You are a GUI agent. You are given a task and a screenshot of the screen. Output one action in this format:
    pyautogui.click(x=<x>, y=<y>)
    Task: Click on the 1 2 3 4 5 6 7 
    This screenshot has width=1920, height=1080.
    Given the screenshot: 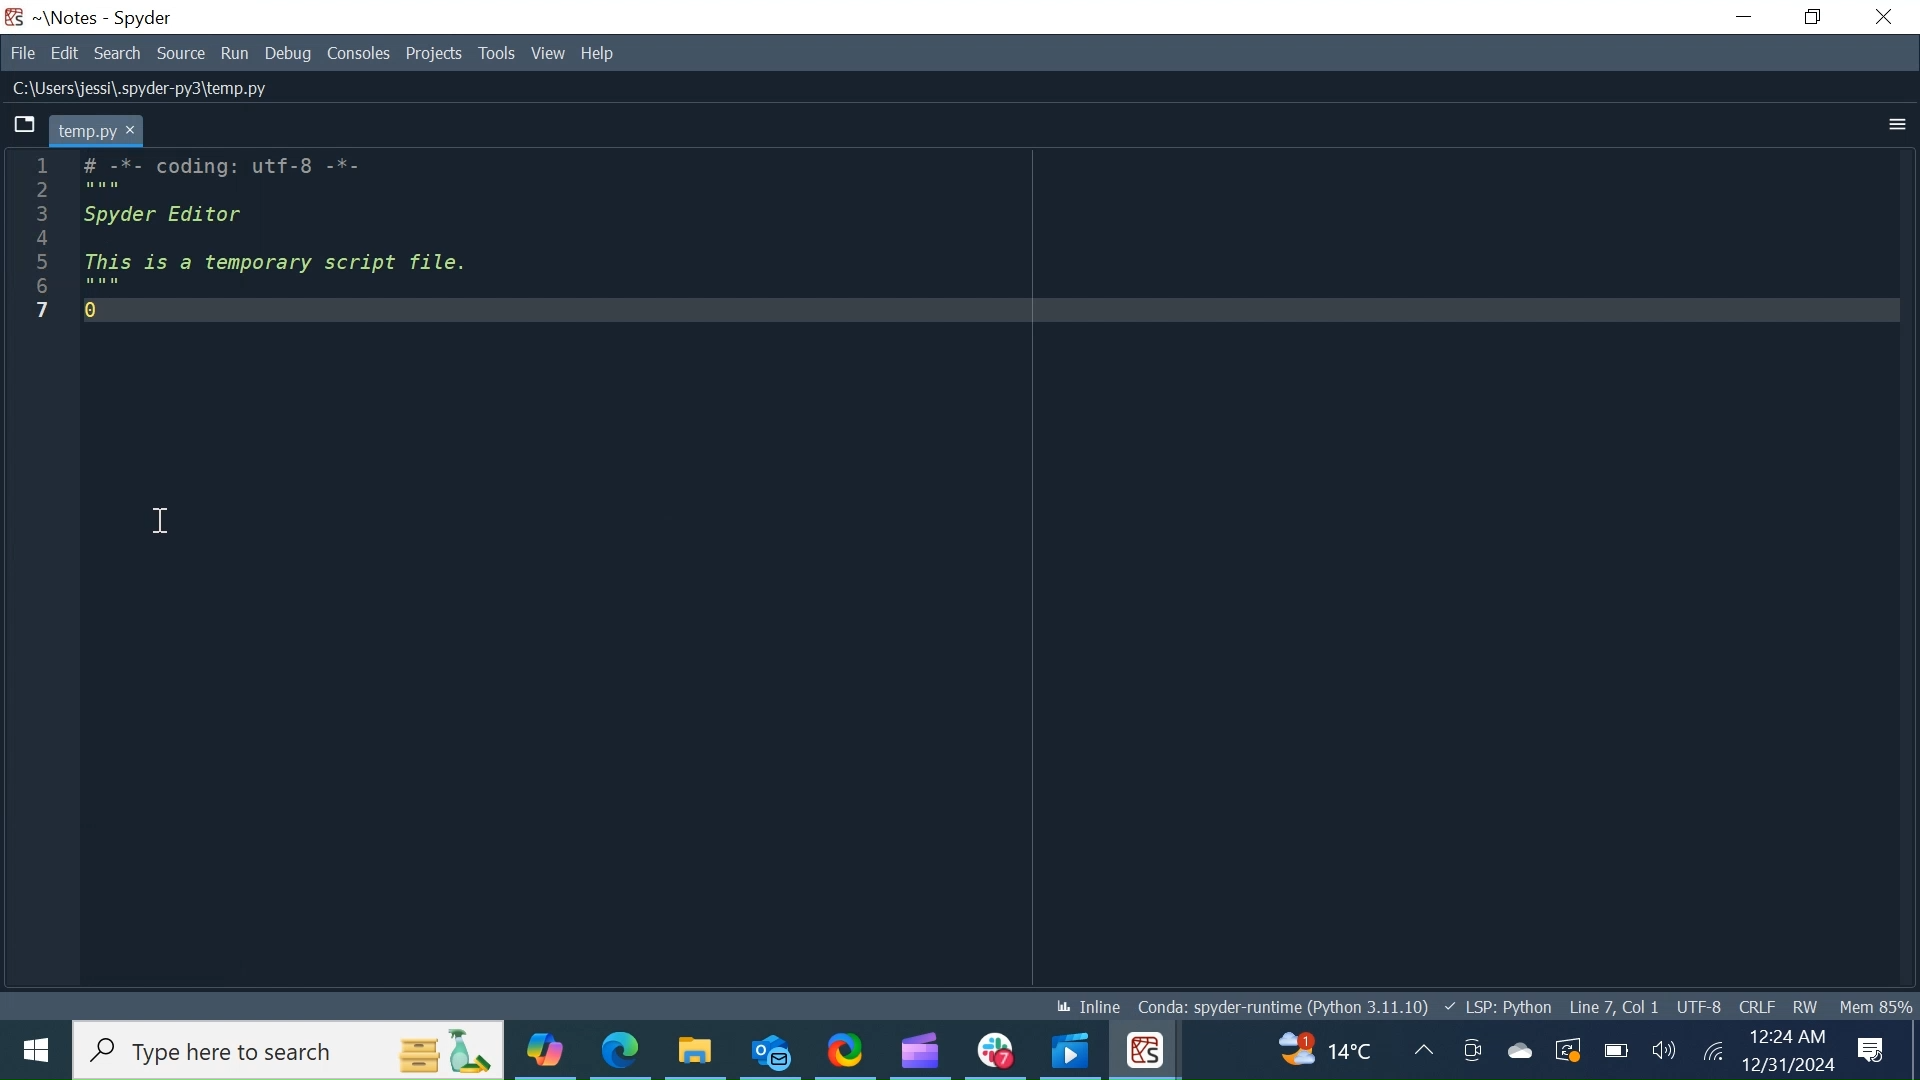 What is the action you would take?
    pyautogui.click(x=39, y=240)
    